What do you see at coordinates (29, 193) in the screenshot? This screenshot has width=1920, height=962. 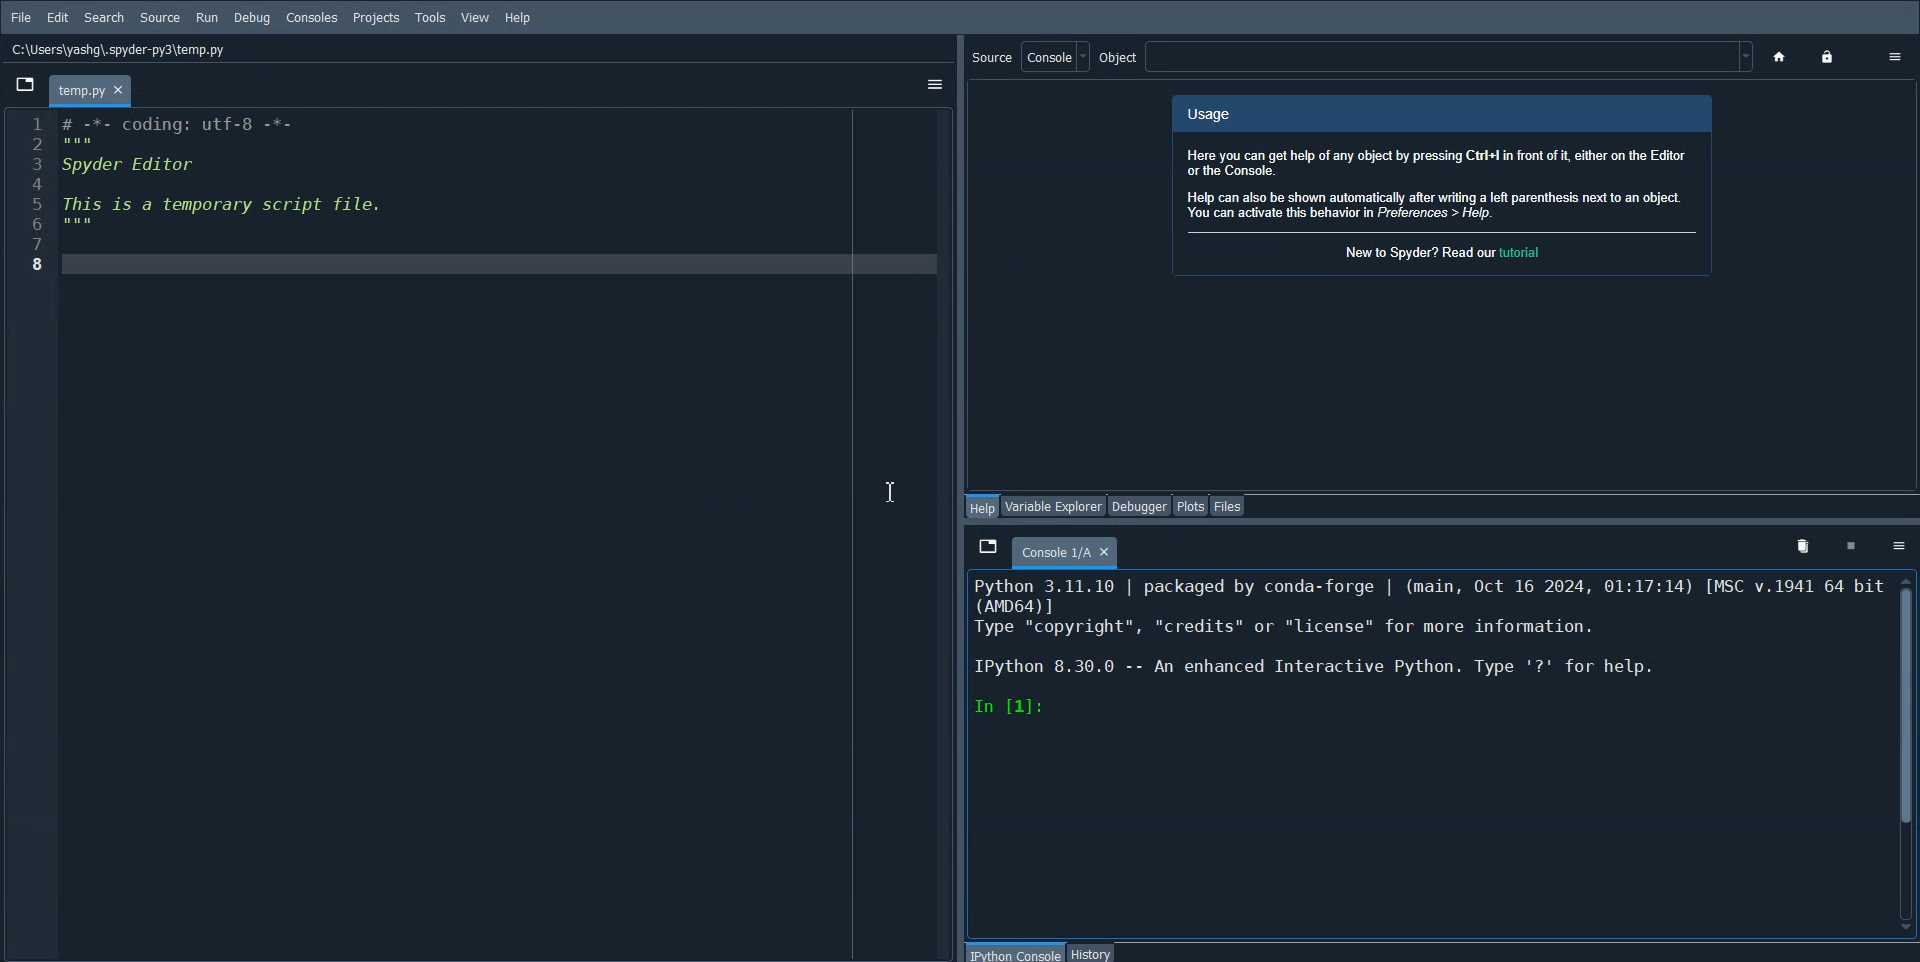 I see `Line number` at bounding box center [29, 193].